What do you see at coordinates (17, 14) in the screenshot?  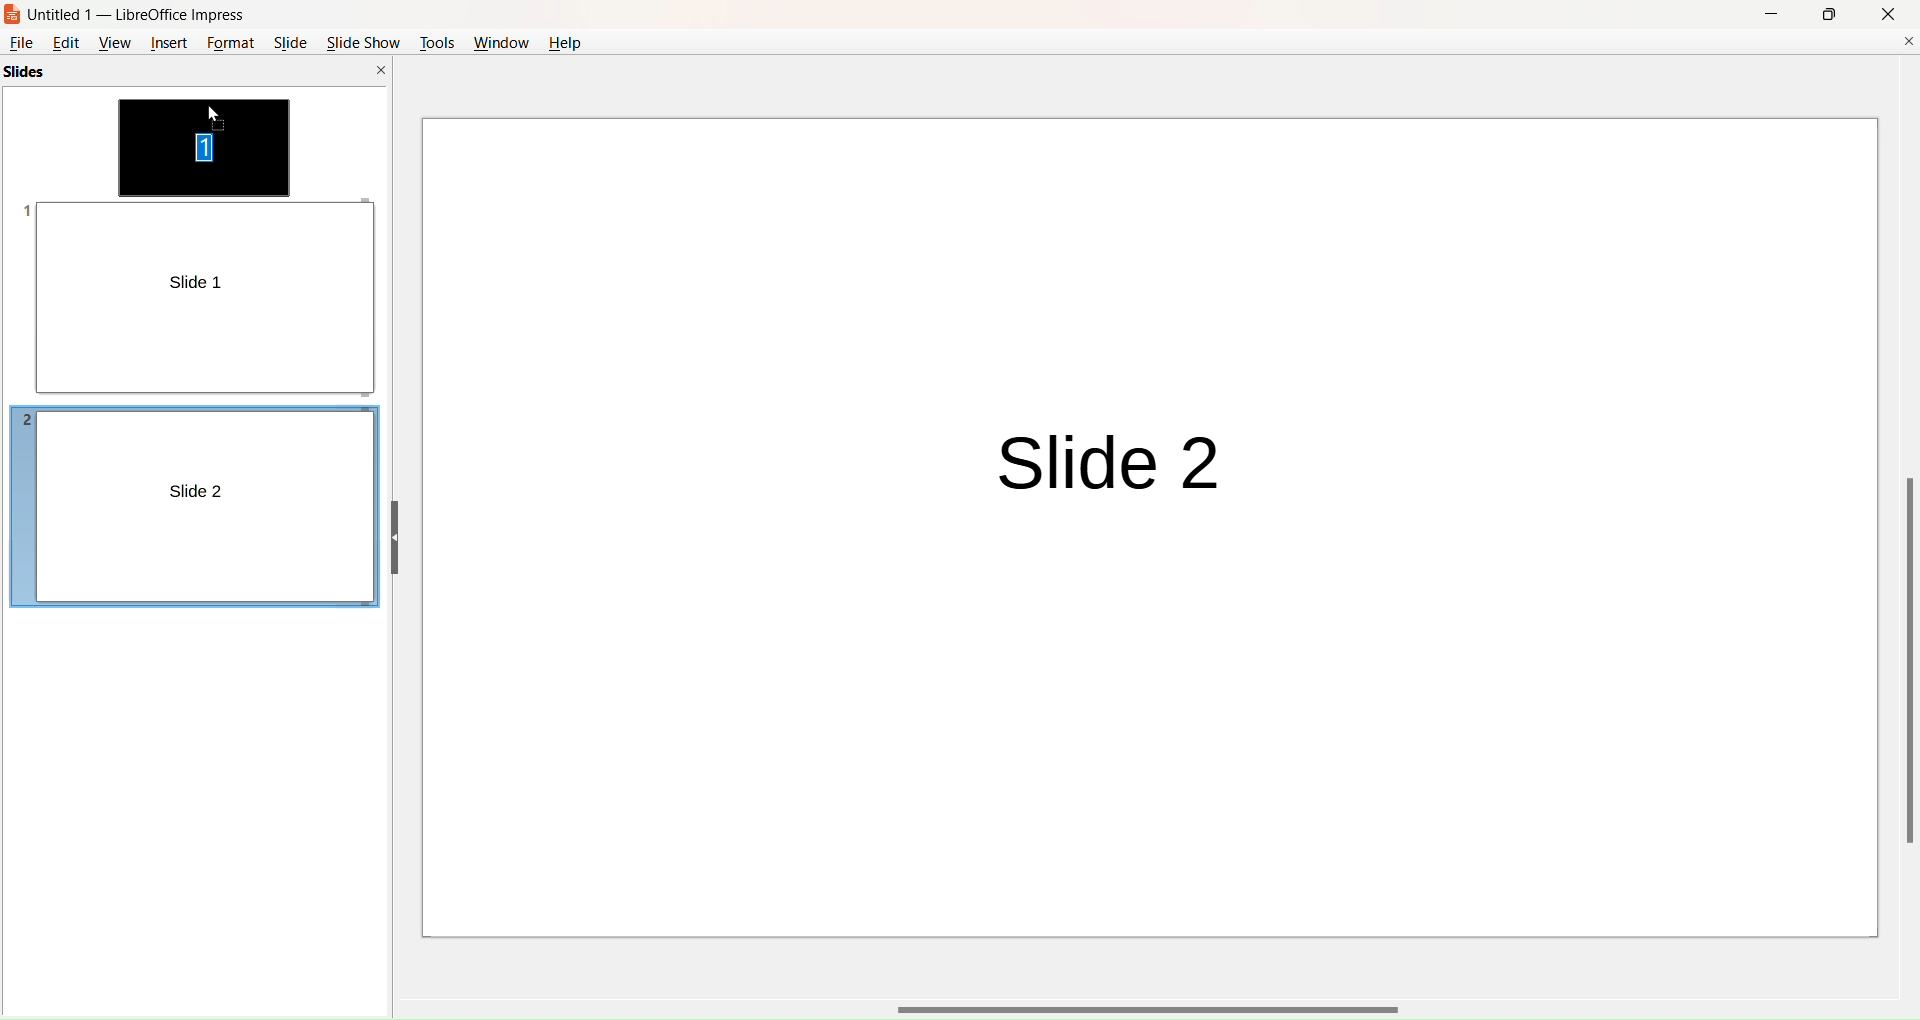 I see `logo` at bounding box center [17, 14].